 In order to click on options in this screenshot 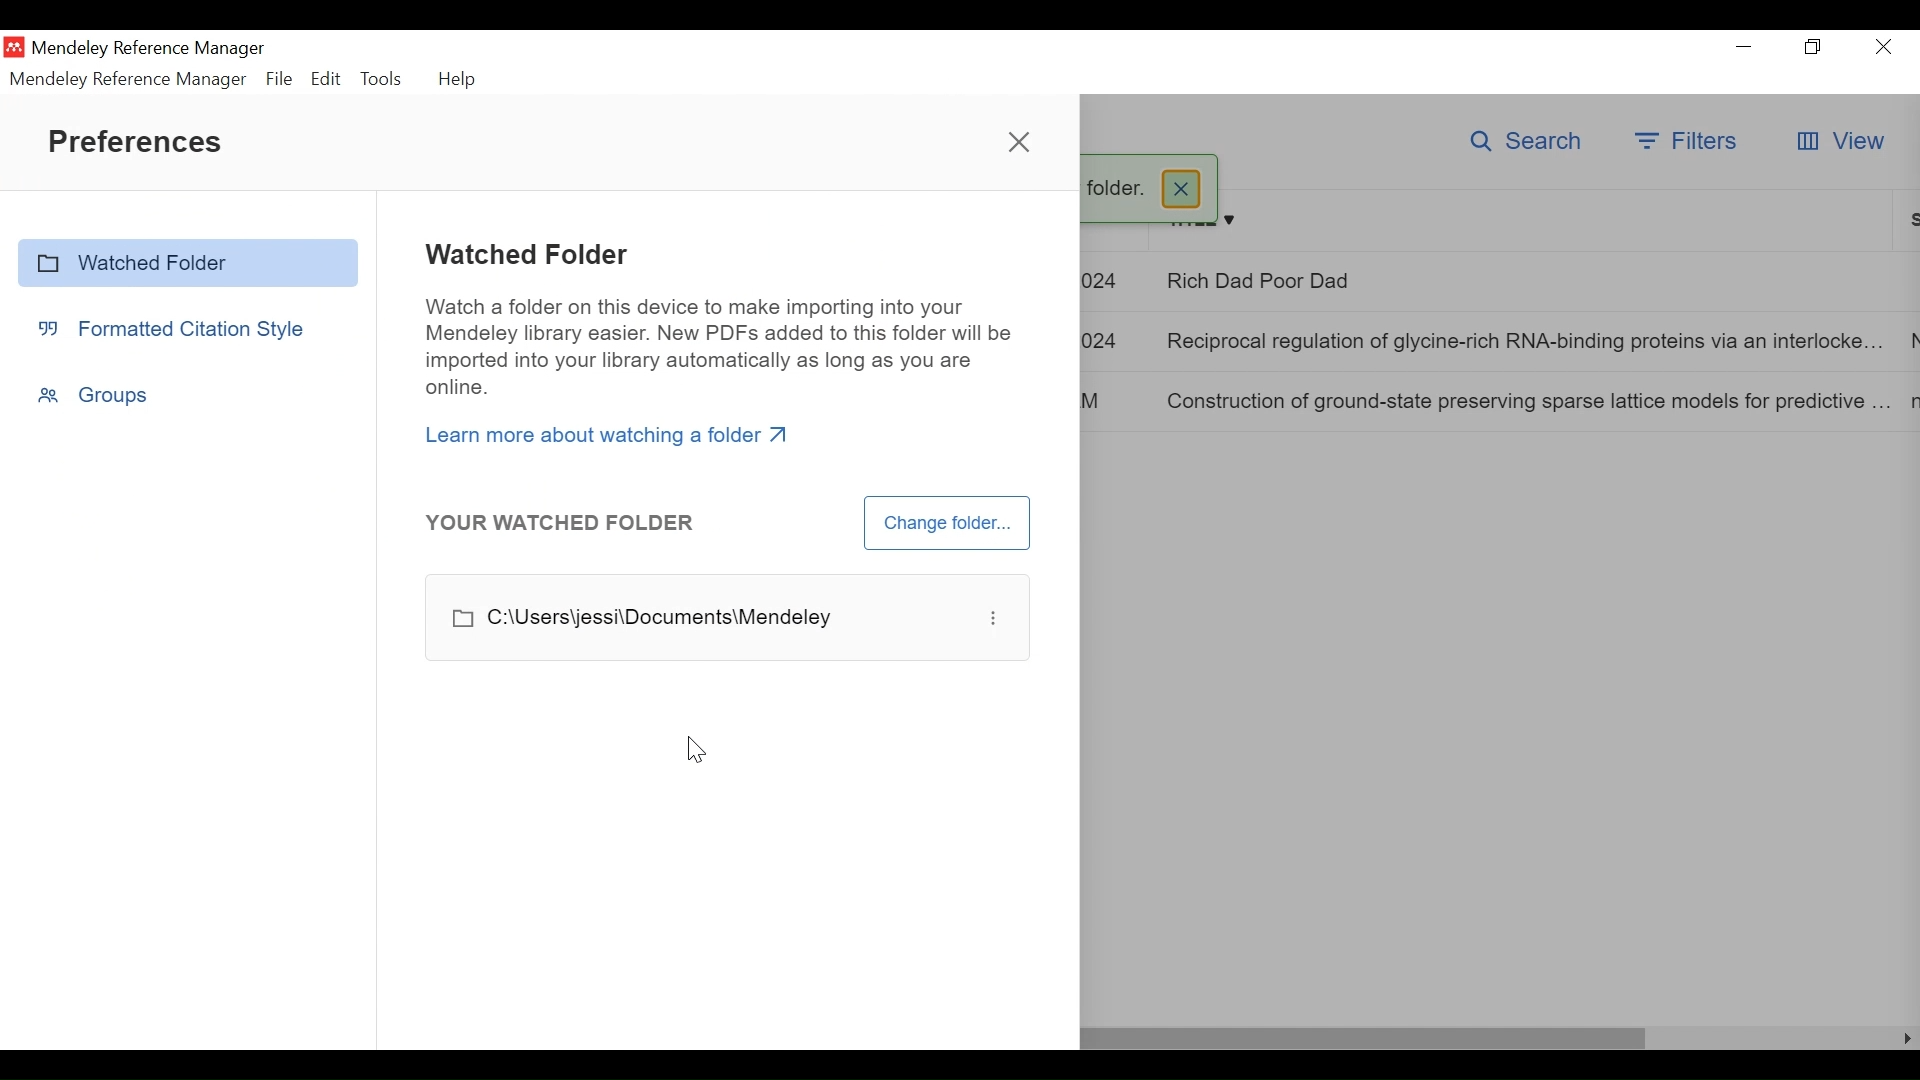, I will do `click(994, 617)`.